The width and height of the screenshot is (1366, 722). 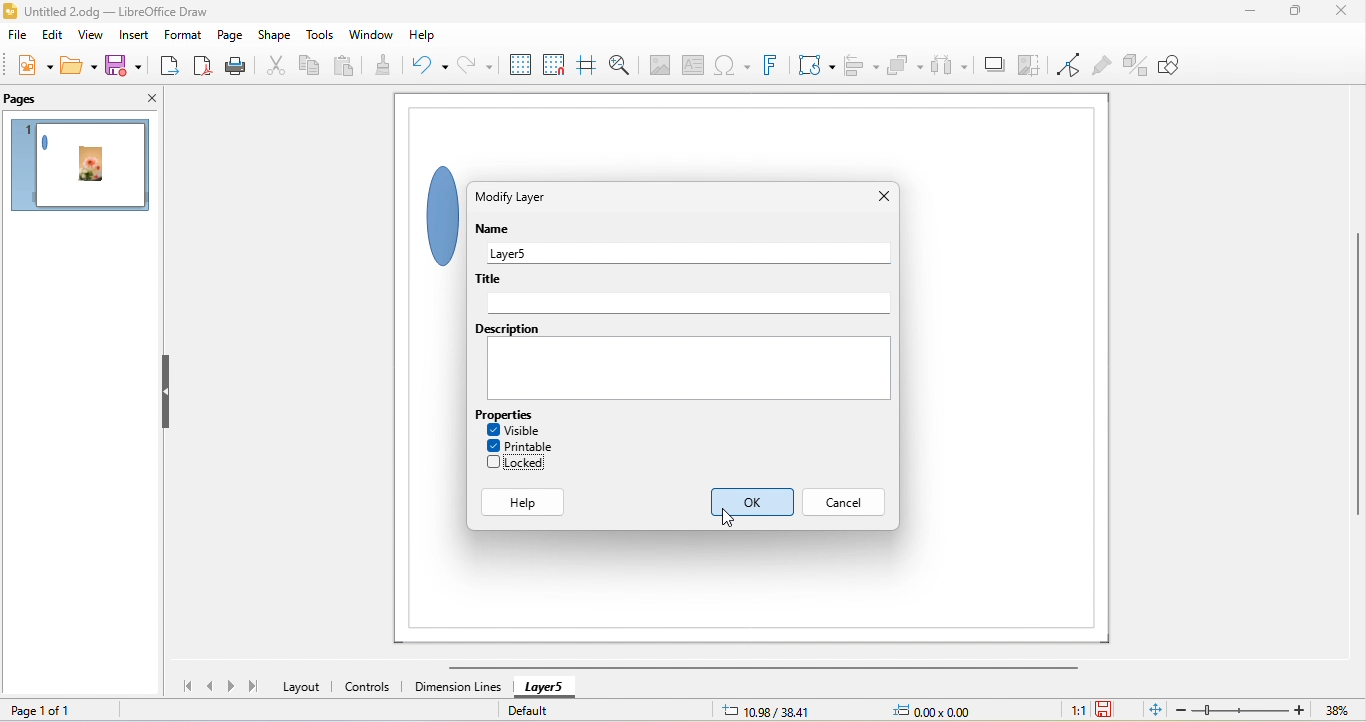 What do you see at coordinates (1076, 710) in the screenshot?
I see `1:1` at bounding box center [1076, 710].